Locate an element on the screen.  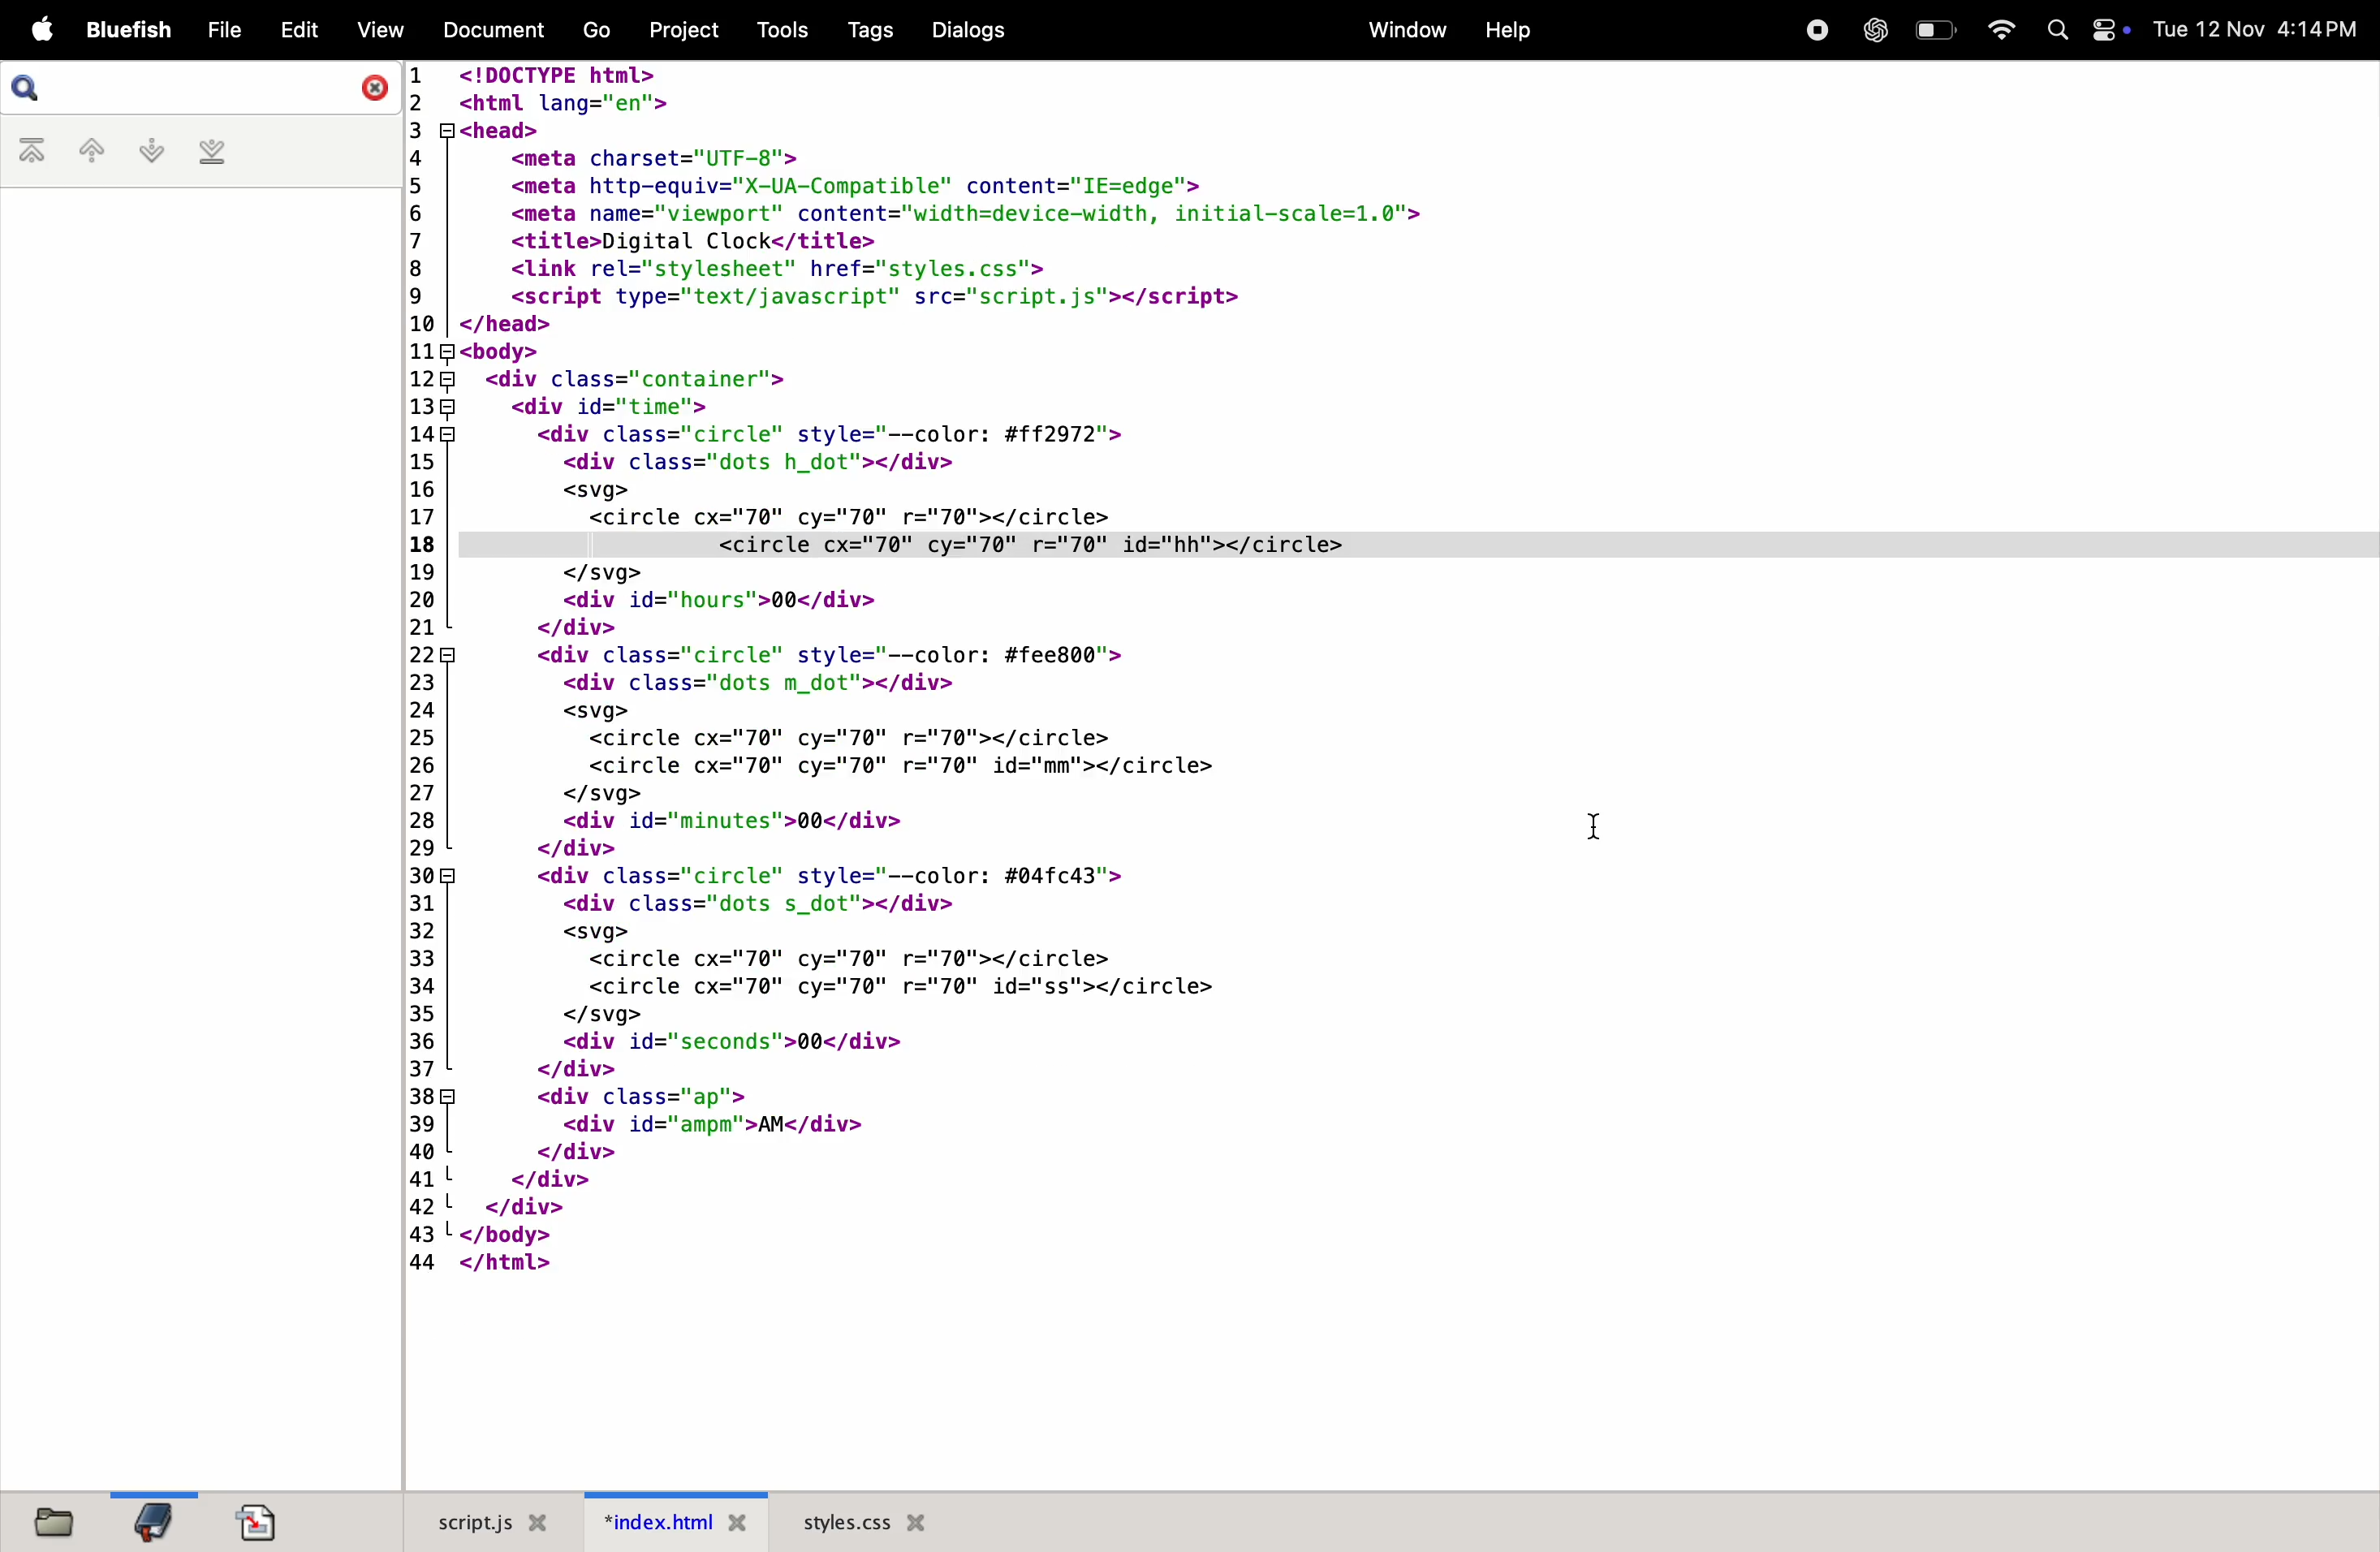
script.js is located at coordinates (491, 1520).